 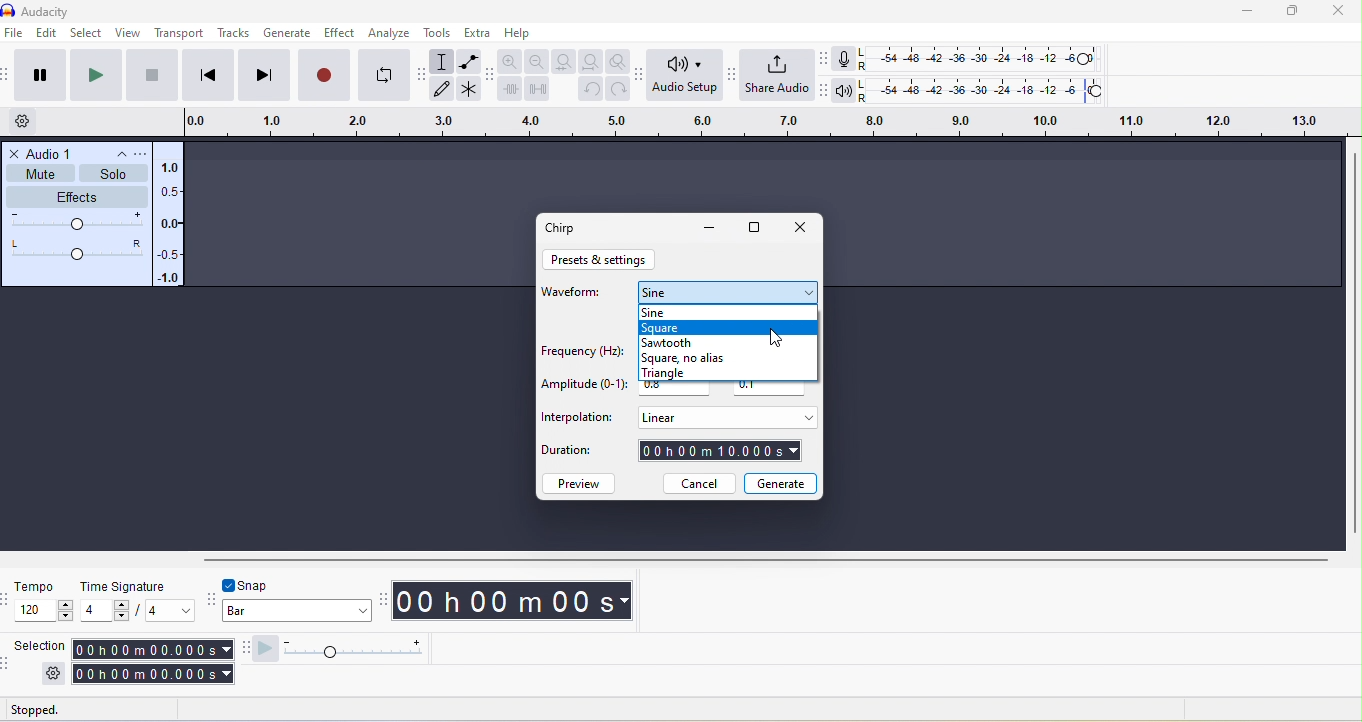 I want to click on undo, so click(x=589, y=90).